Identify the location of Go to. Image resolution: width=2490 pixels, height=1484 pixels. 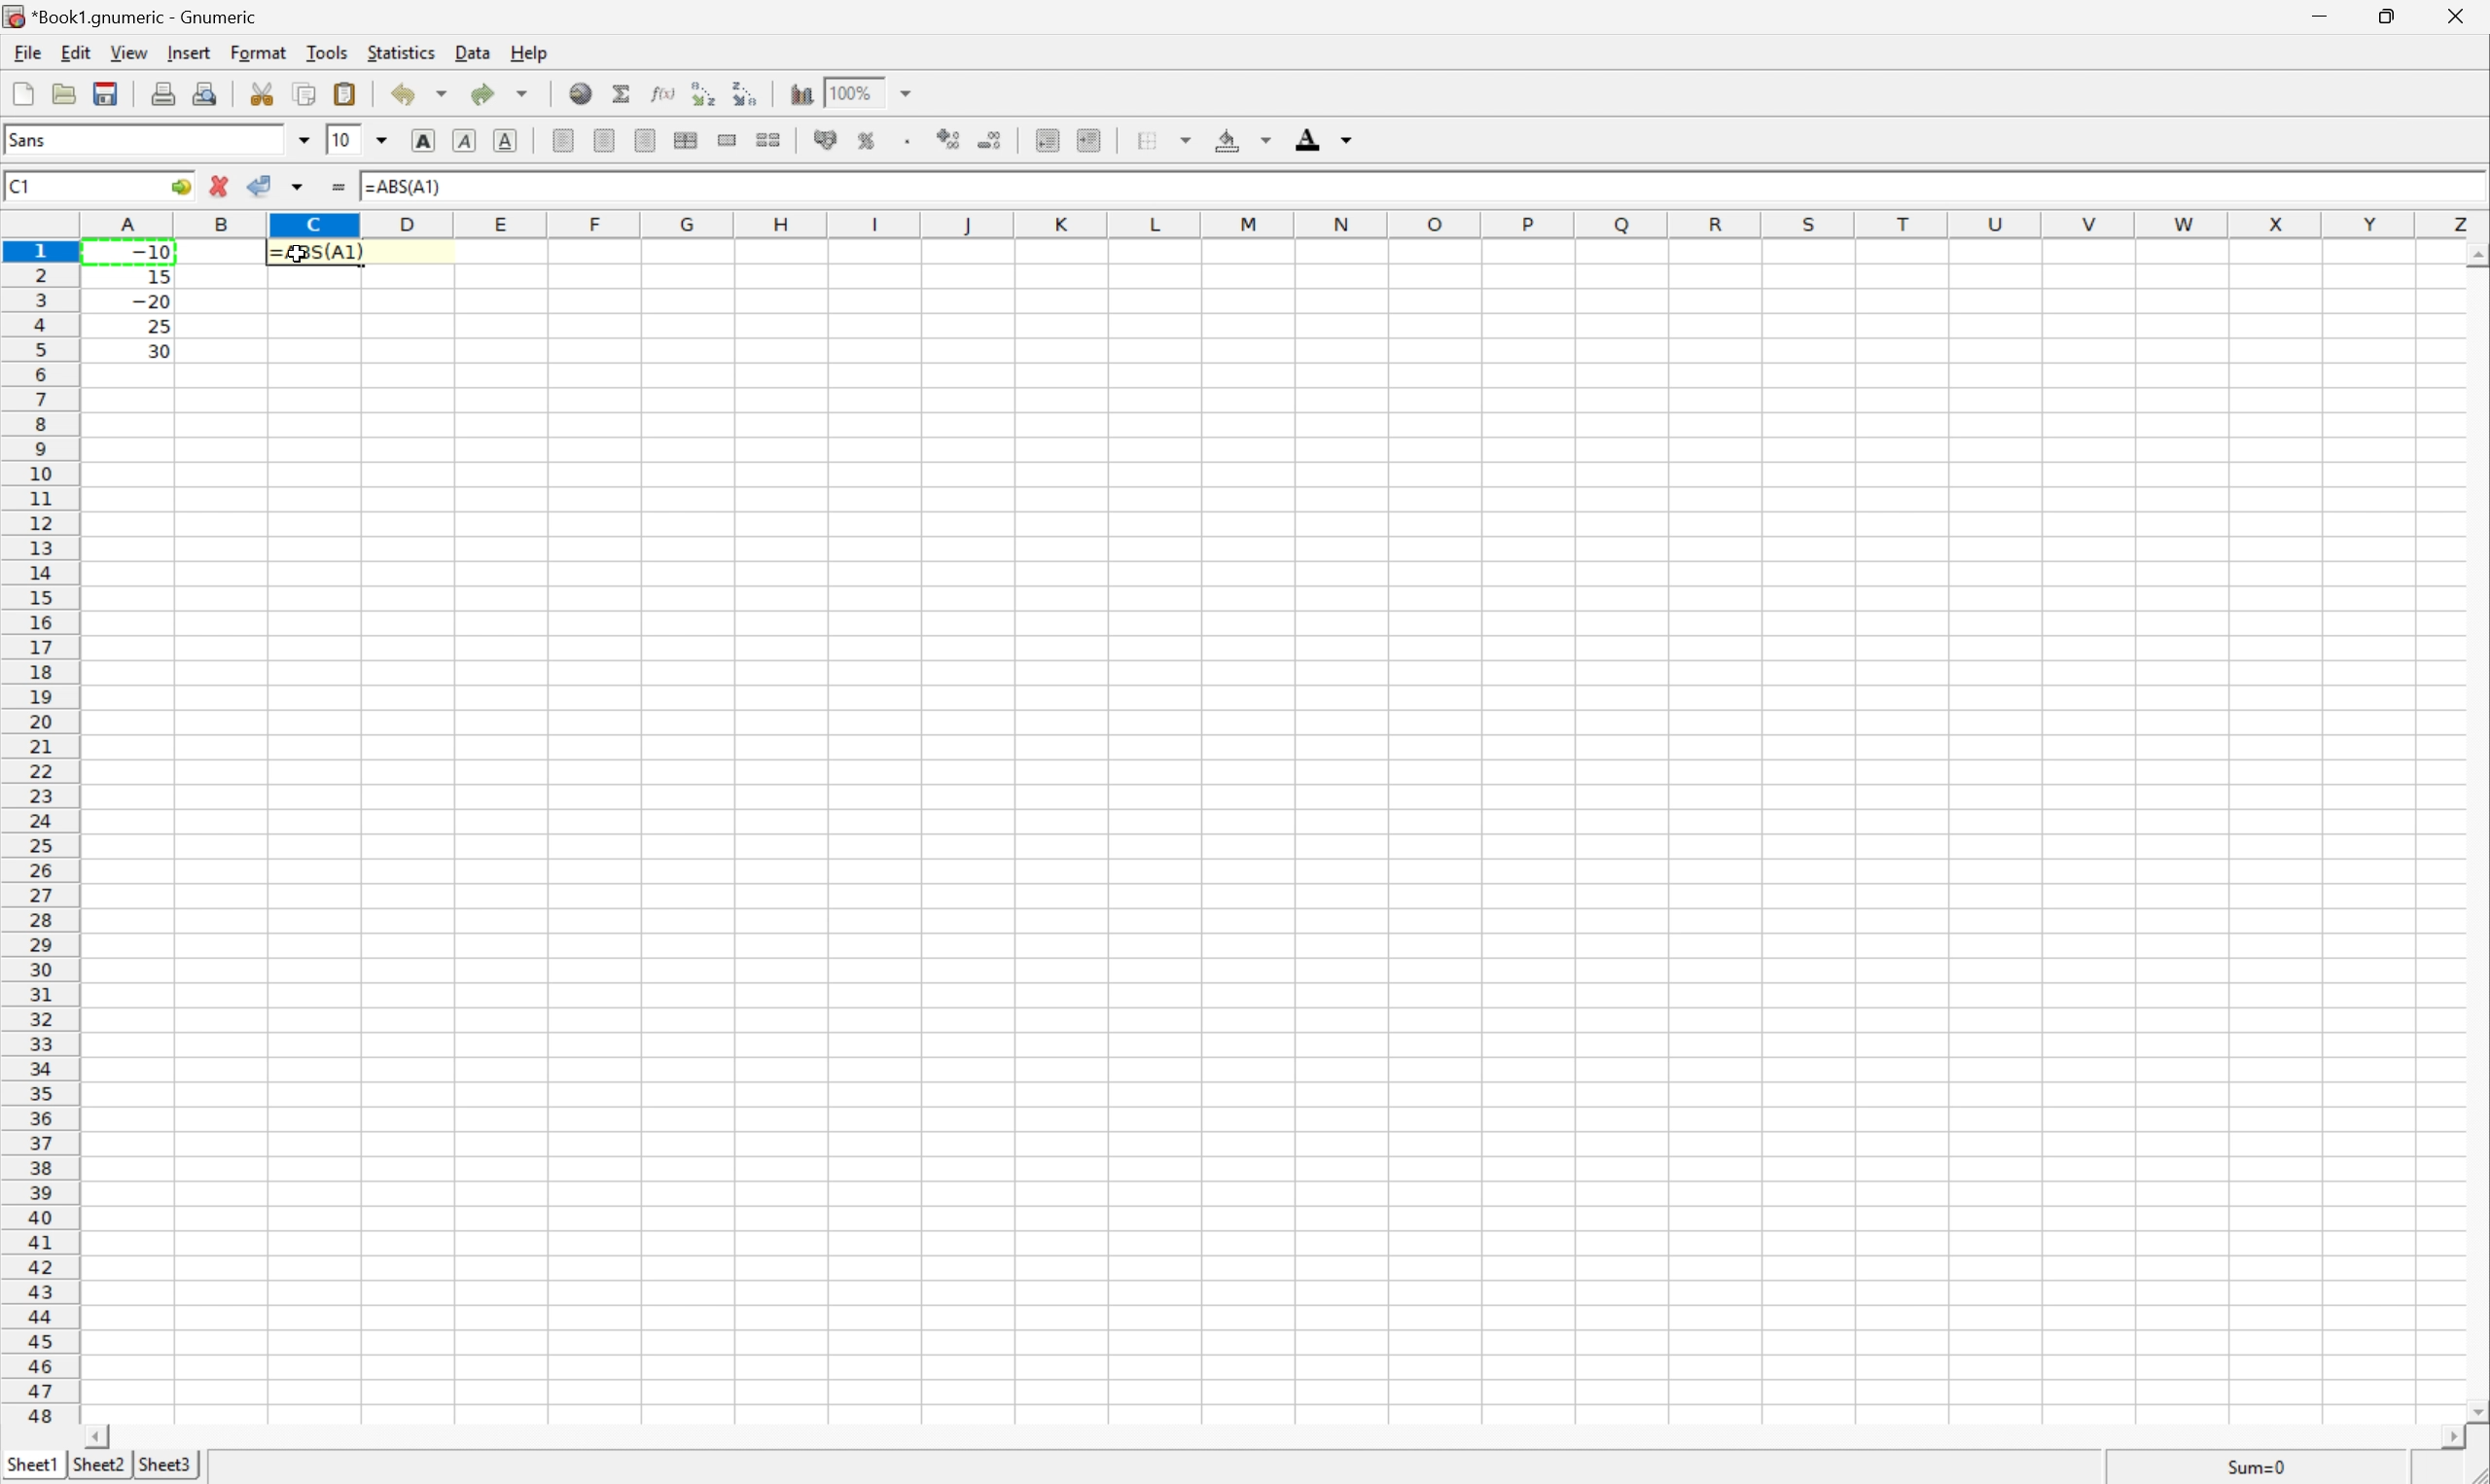
(178, 187).